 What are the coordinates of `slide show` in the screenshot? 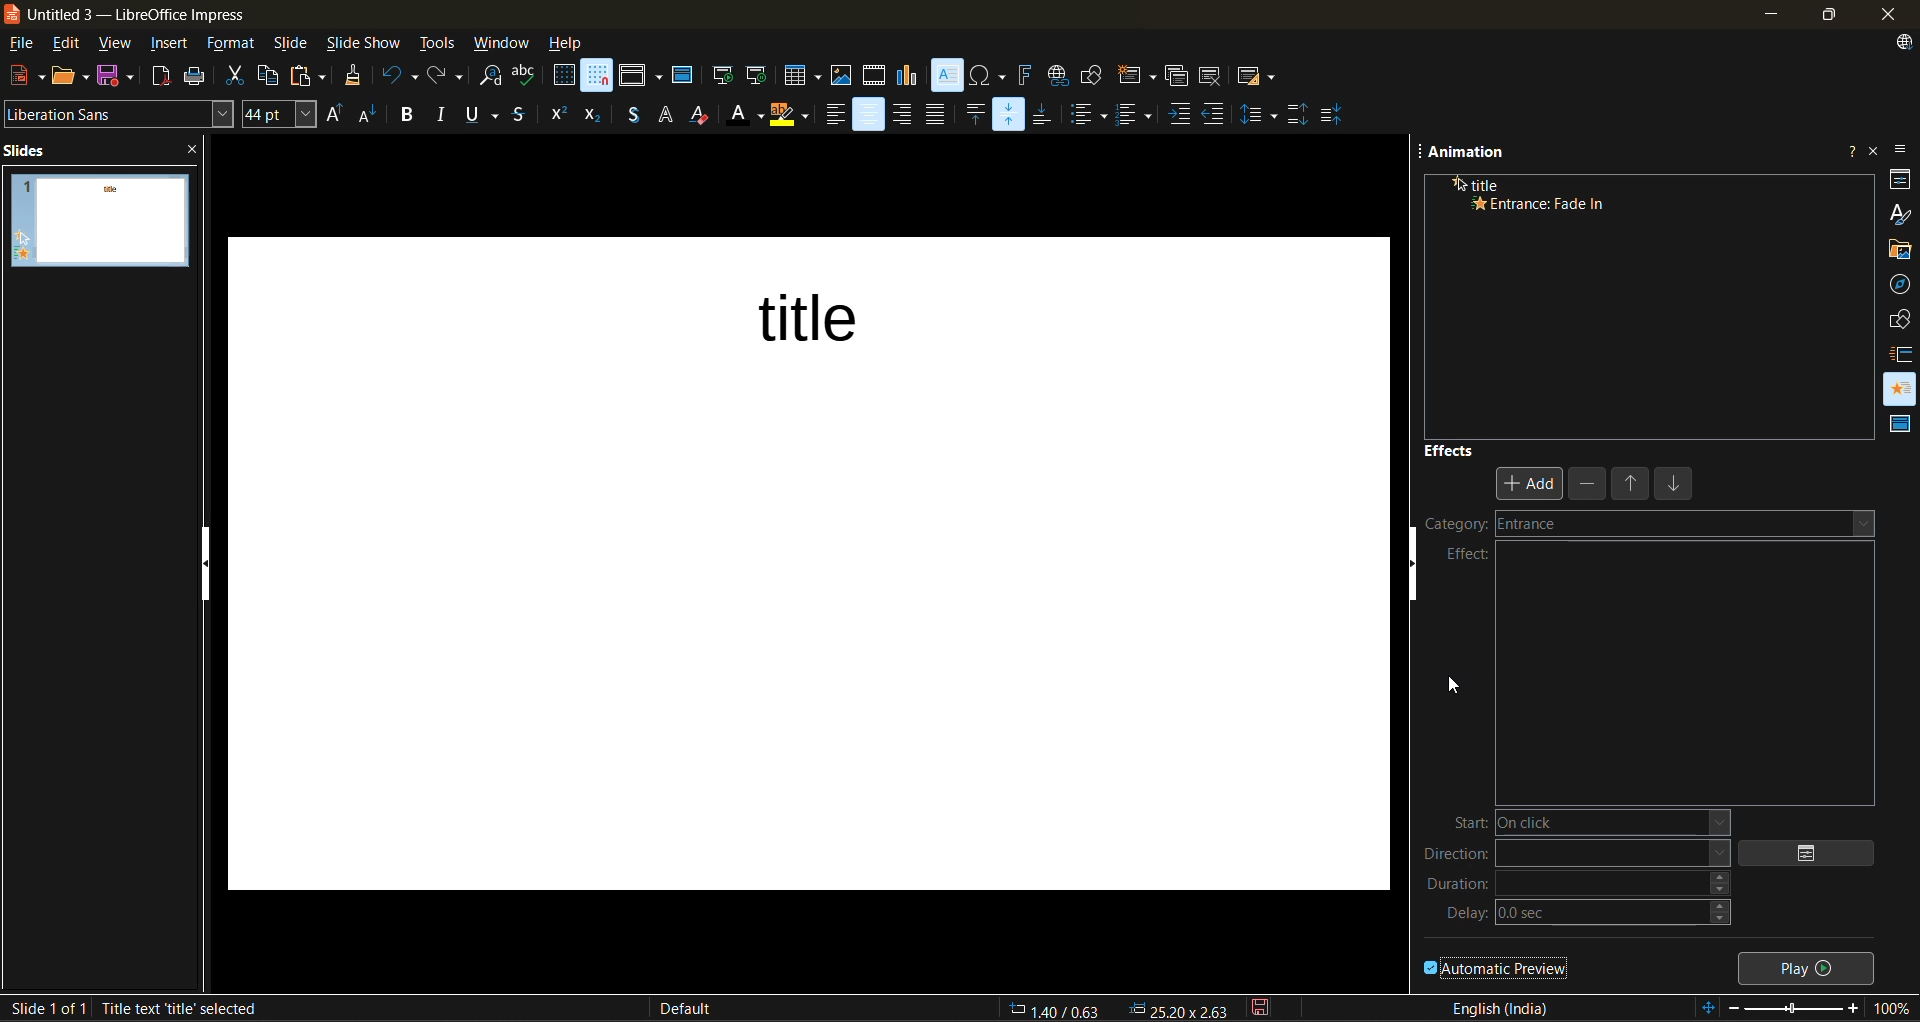 It's located at (364, 45).